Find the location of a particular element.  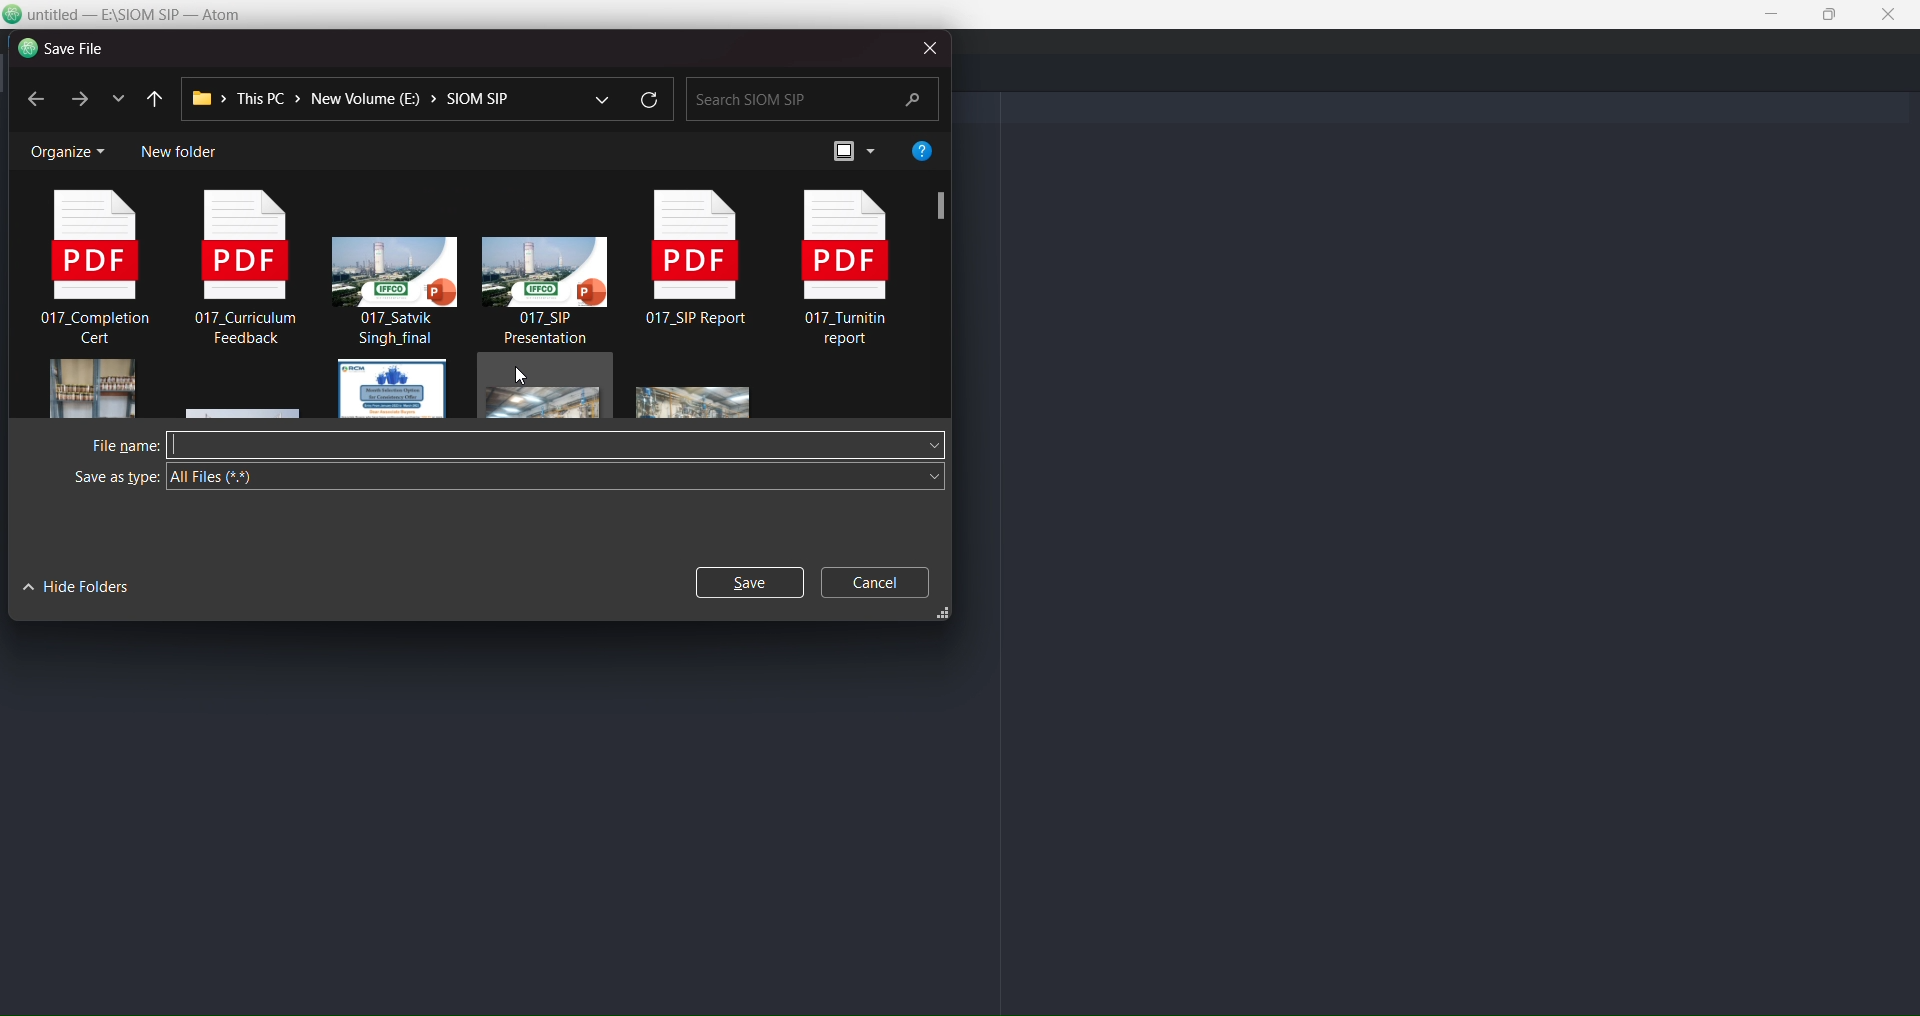

presentation is located at coordinates (541, 289).